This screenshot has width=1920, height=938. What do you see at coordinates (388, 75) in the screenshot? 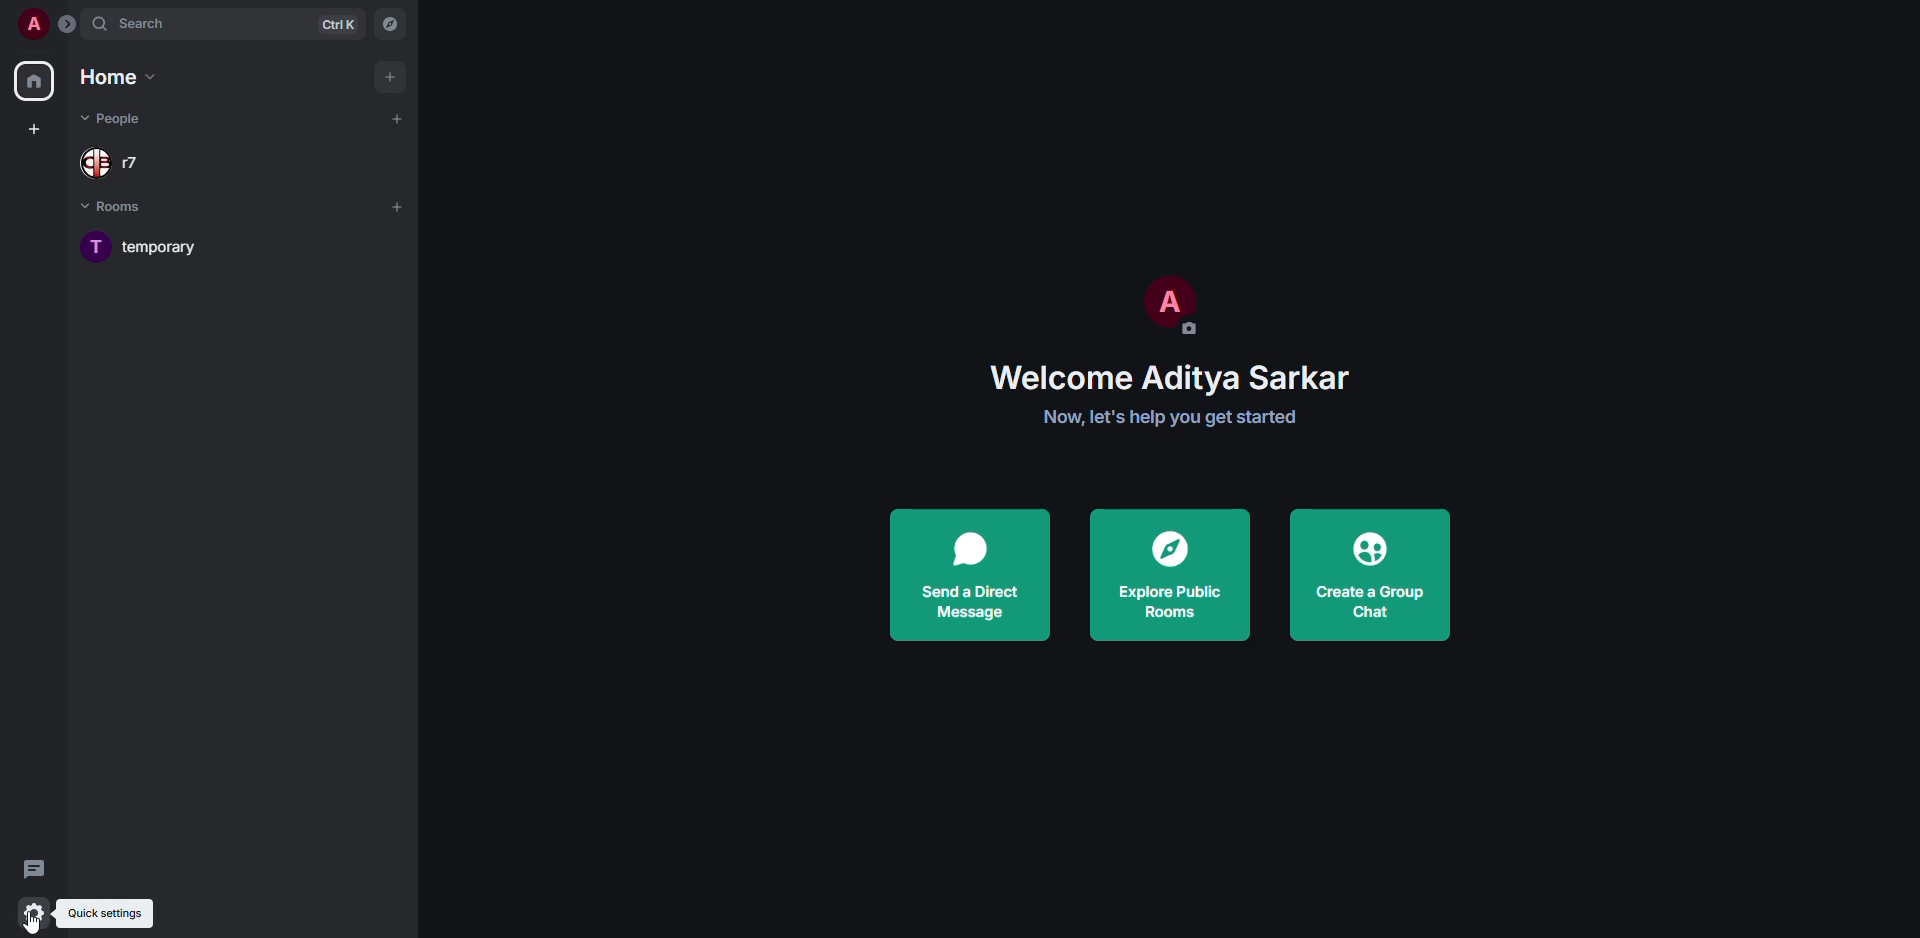
I see `add` at bounding box center [388, 75].